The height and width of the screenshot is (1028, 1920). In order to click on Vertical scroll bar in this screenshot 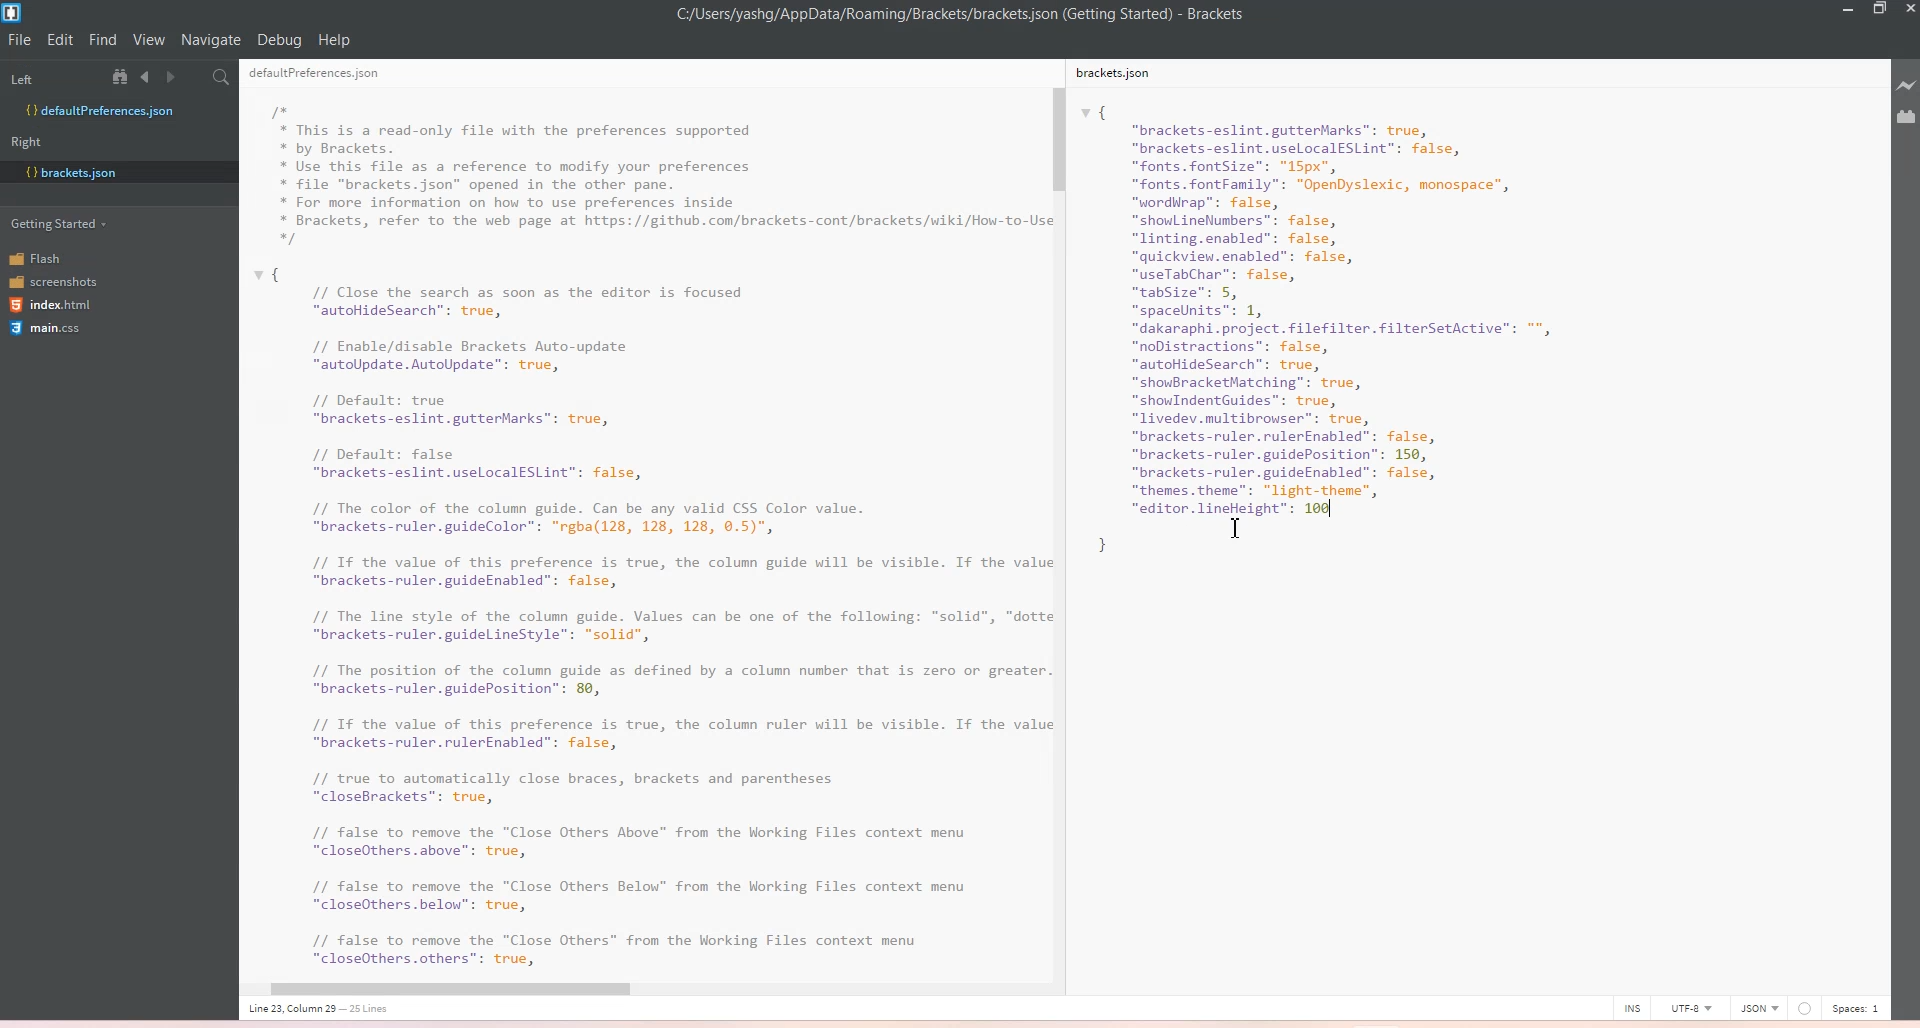, I will do `click(1062, 511)`.